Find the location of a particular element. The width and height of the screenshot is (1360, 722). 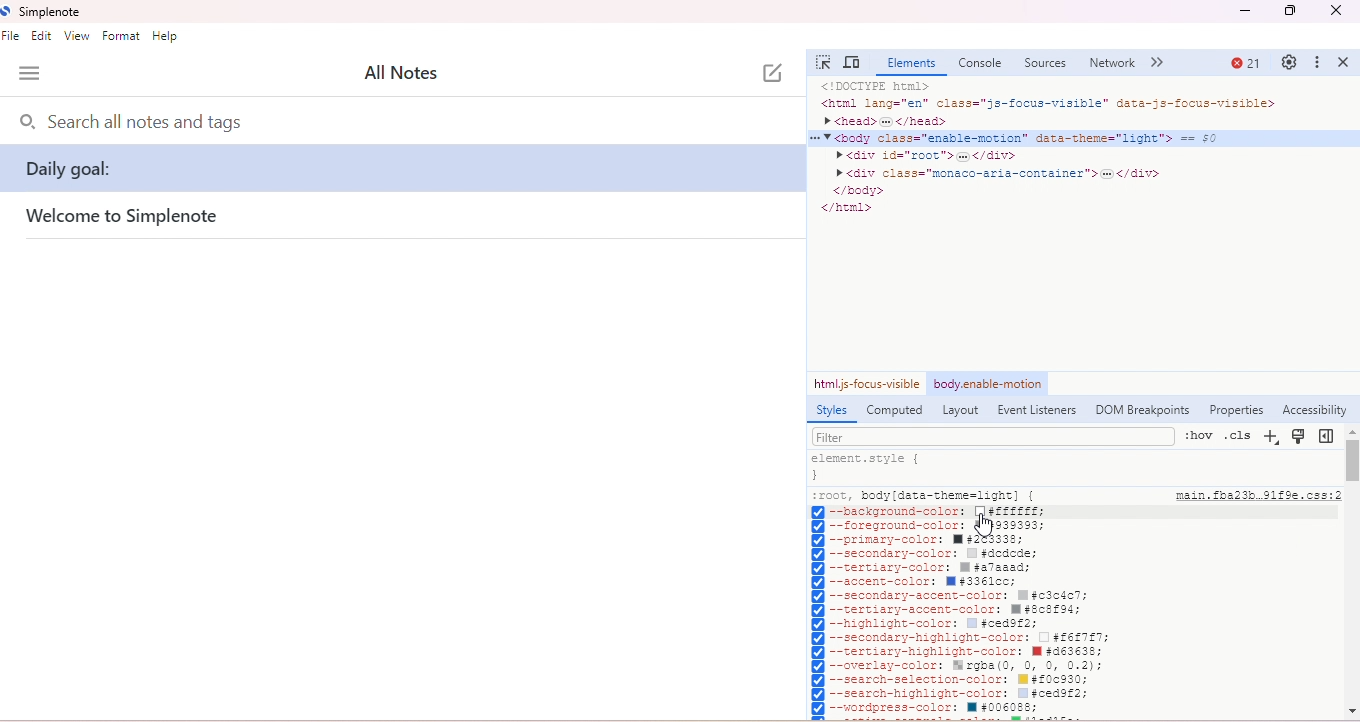

close is located at coordinates (1337, 12).